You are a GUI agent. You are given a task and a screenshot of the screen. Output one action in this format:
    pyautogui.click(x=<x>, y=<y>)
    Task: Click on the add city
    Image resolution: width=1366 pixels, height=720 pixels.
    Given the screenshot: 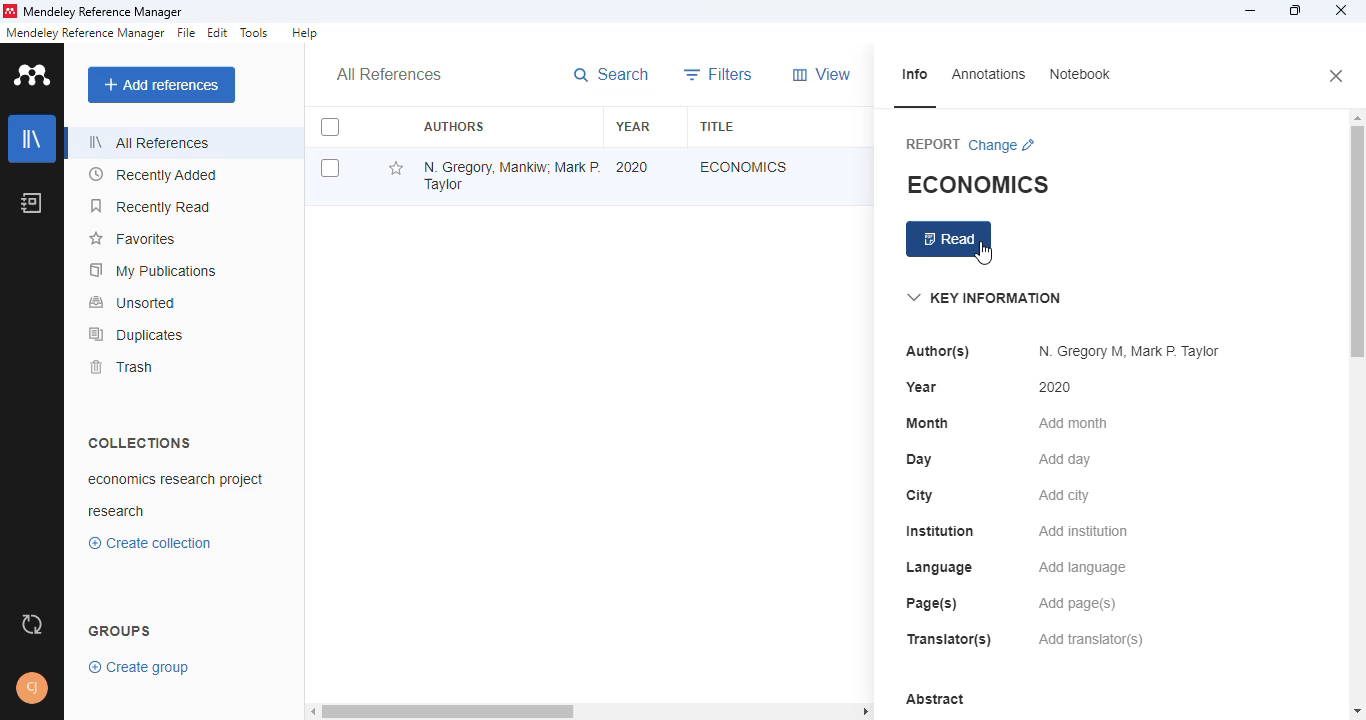 What is the action you would take?
    pyautogui.click(x=1065, y=495)
    